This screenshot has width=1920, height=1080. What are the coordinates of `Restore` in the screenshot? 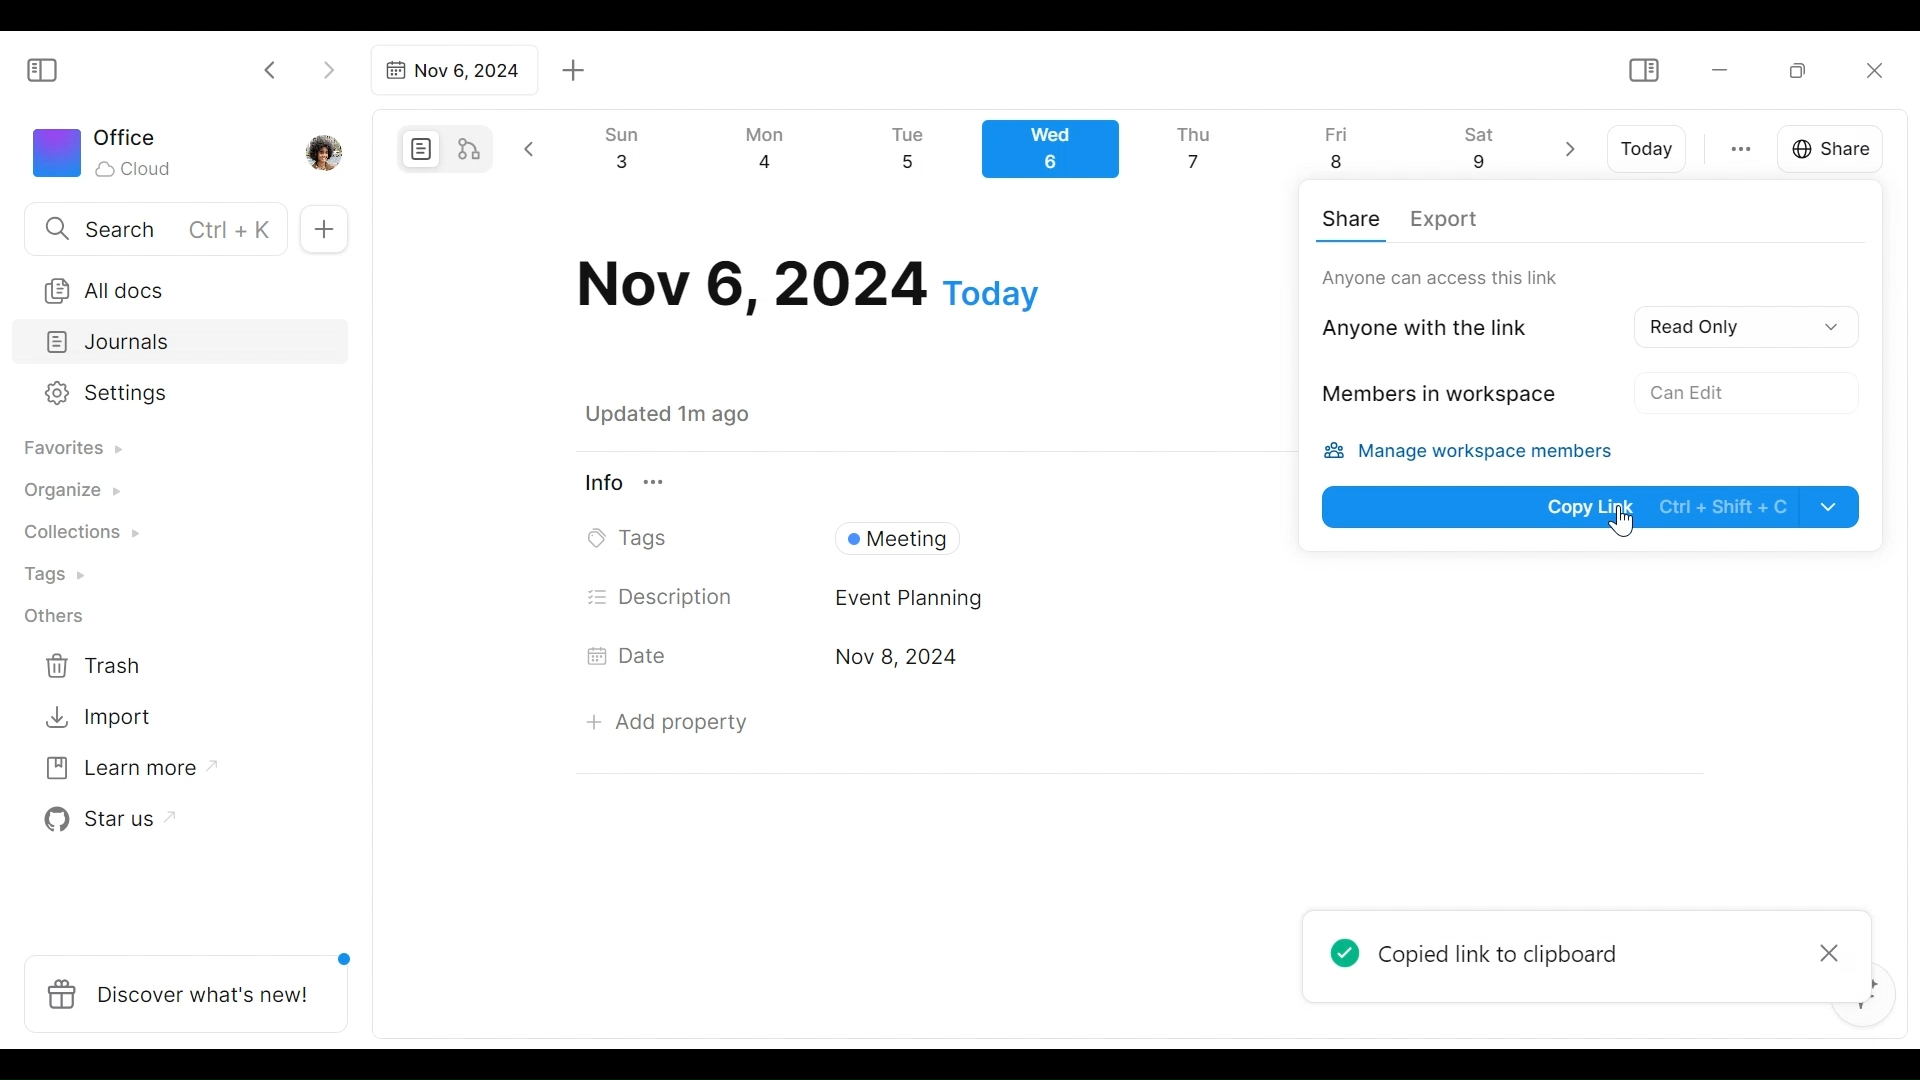 It's located at (1805, 69).